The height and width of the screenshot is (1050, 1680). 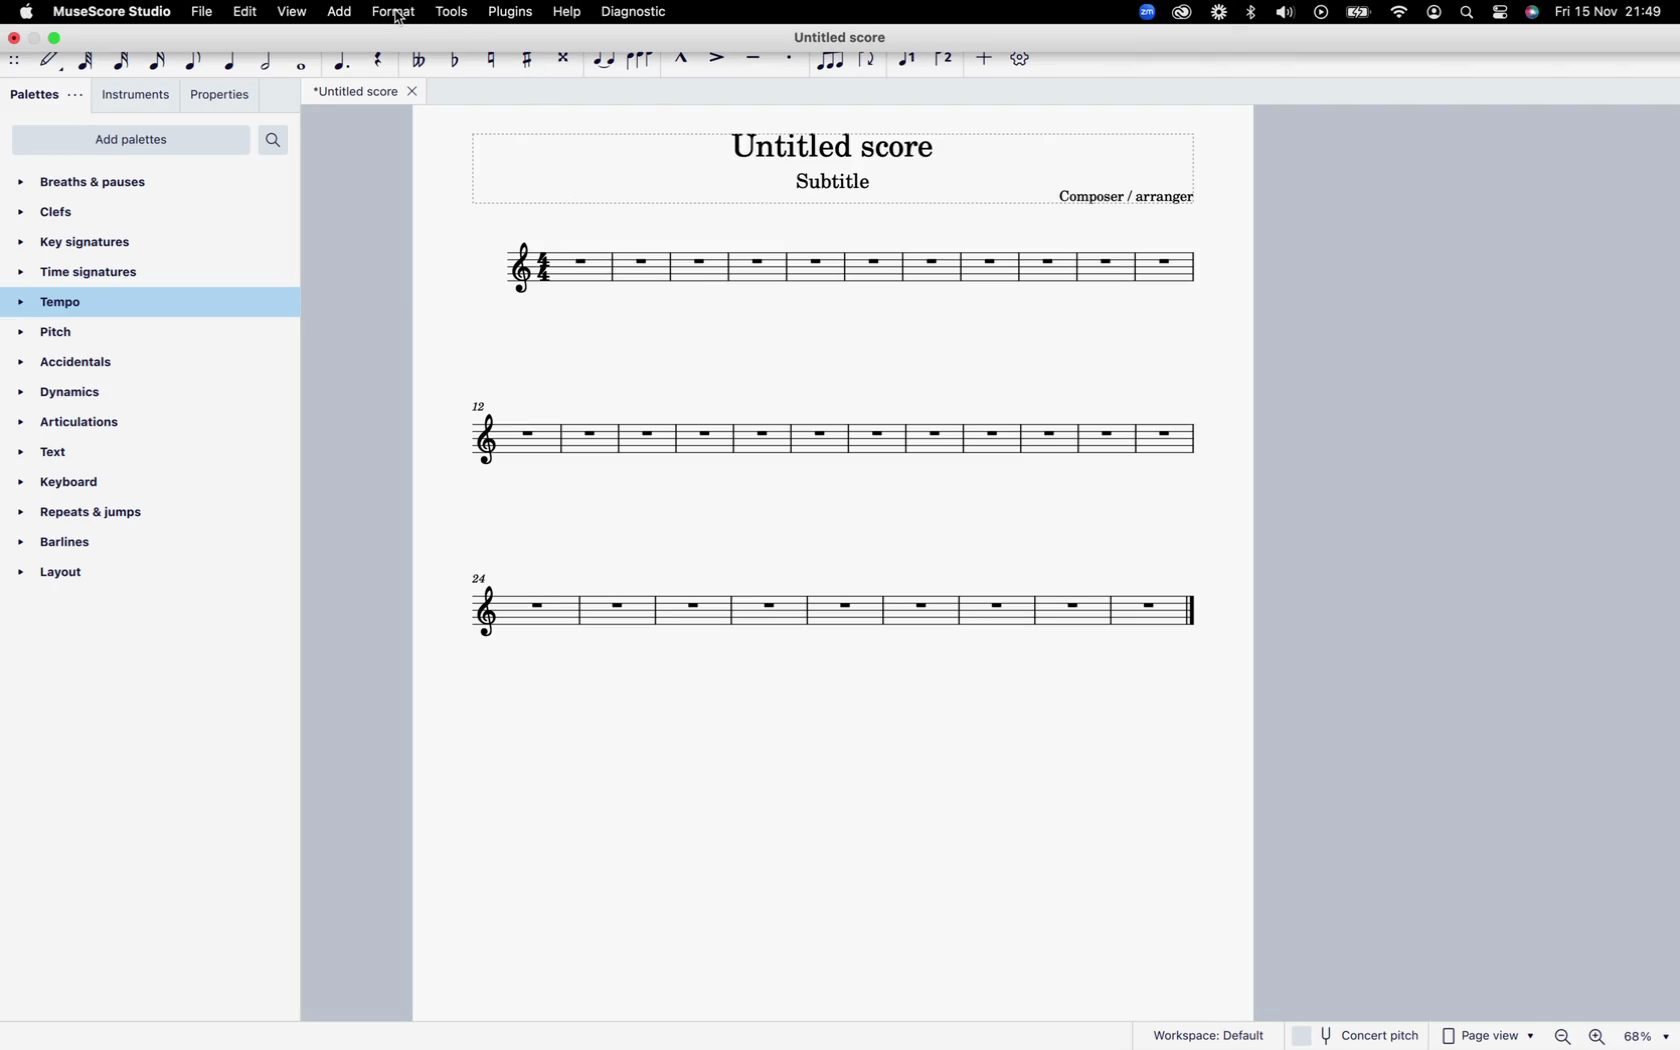 What do you see at coordinates (685, 58) in the screenshot?
I see `marcato` at bounding box center [685, 58].